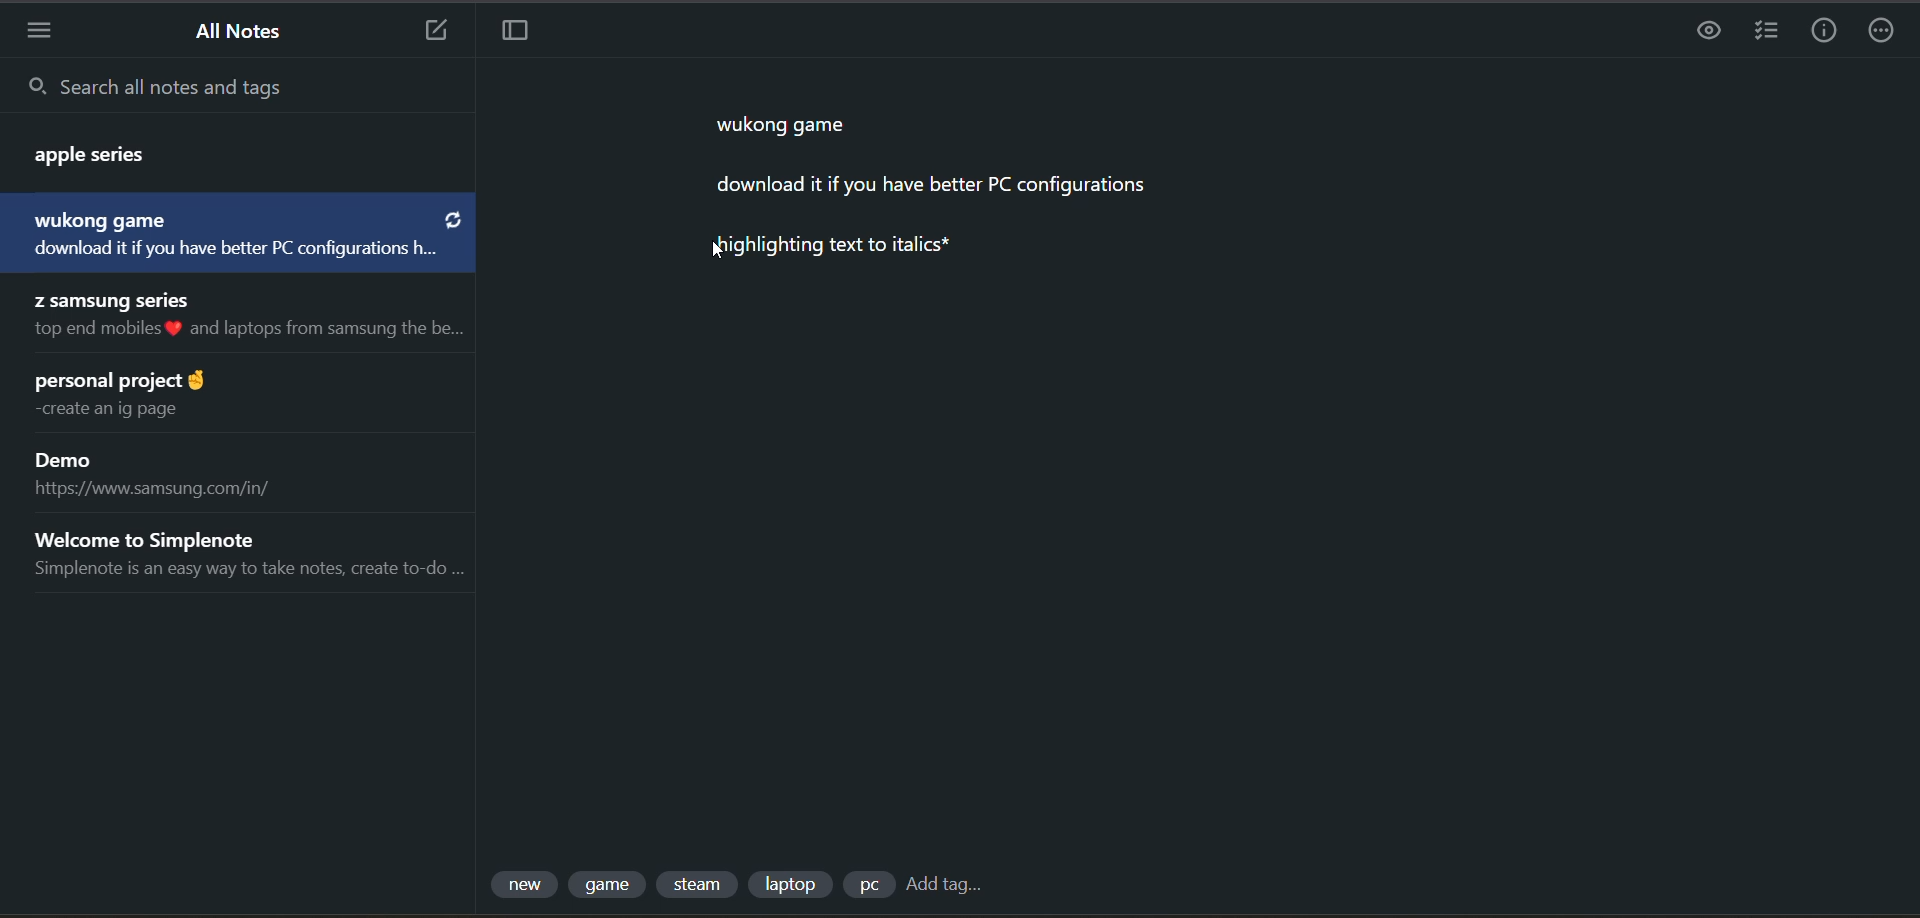 The width and height of the screenshot is (1920, 918). Describe the element at coordinates (1887, 33) in the screenshot. I see `actions` at that location.